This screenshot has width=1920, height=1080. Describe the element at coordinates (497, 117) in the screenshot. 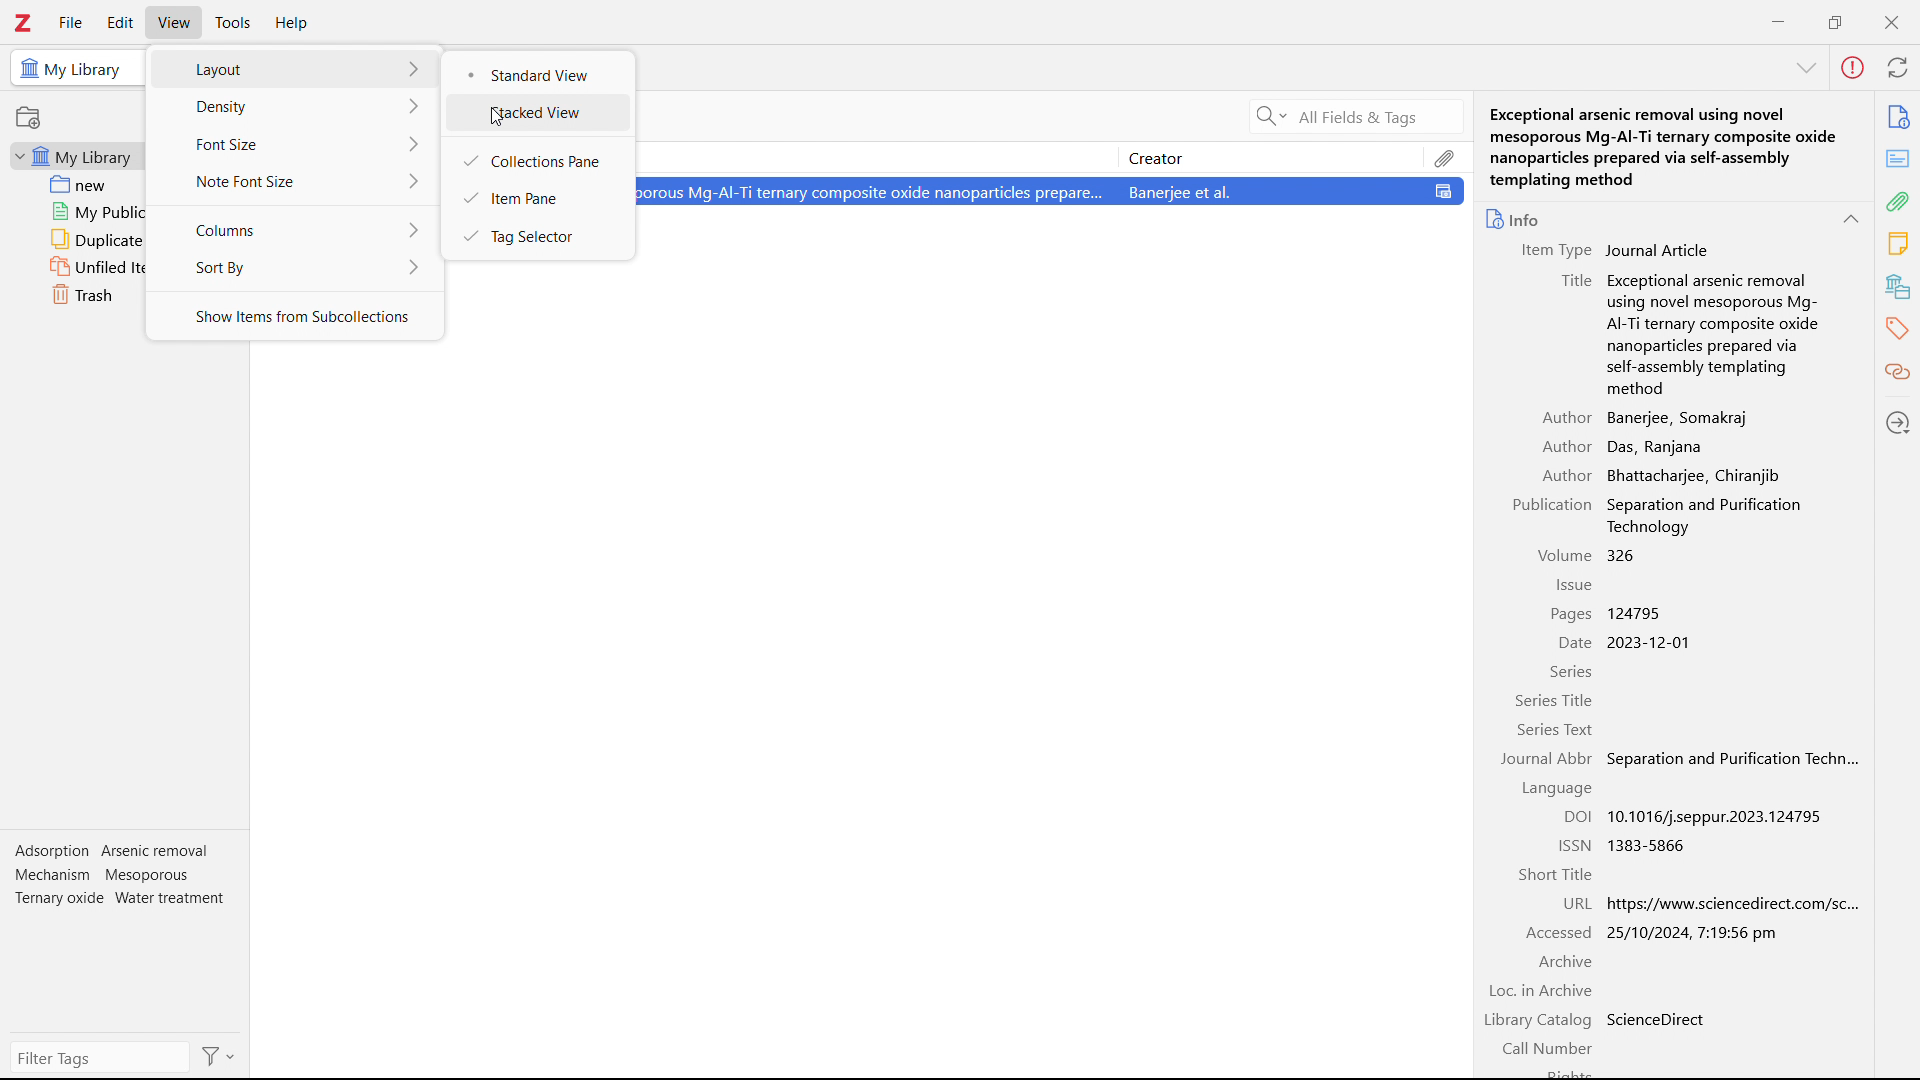

I see `cursor` at that location.